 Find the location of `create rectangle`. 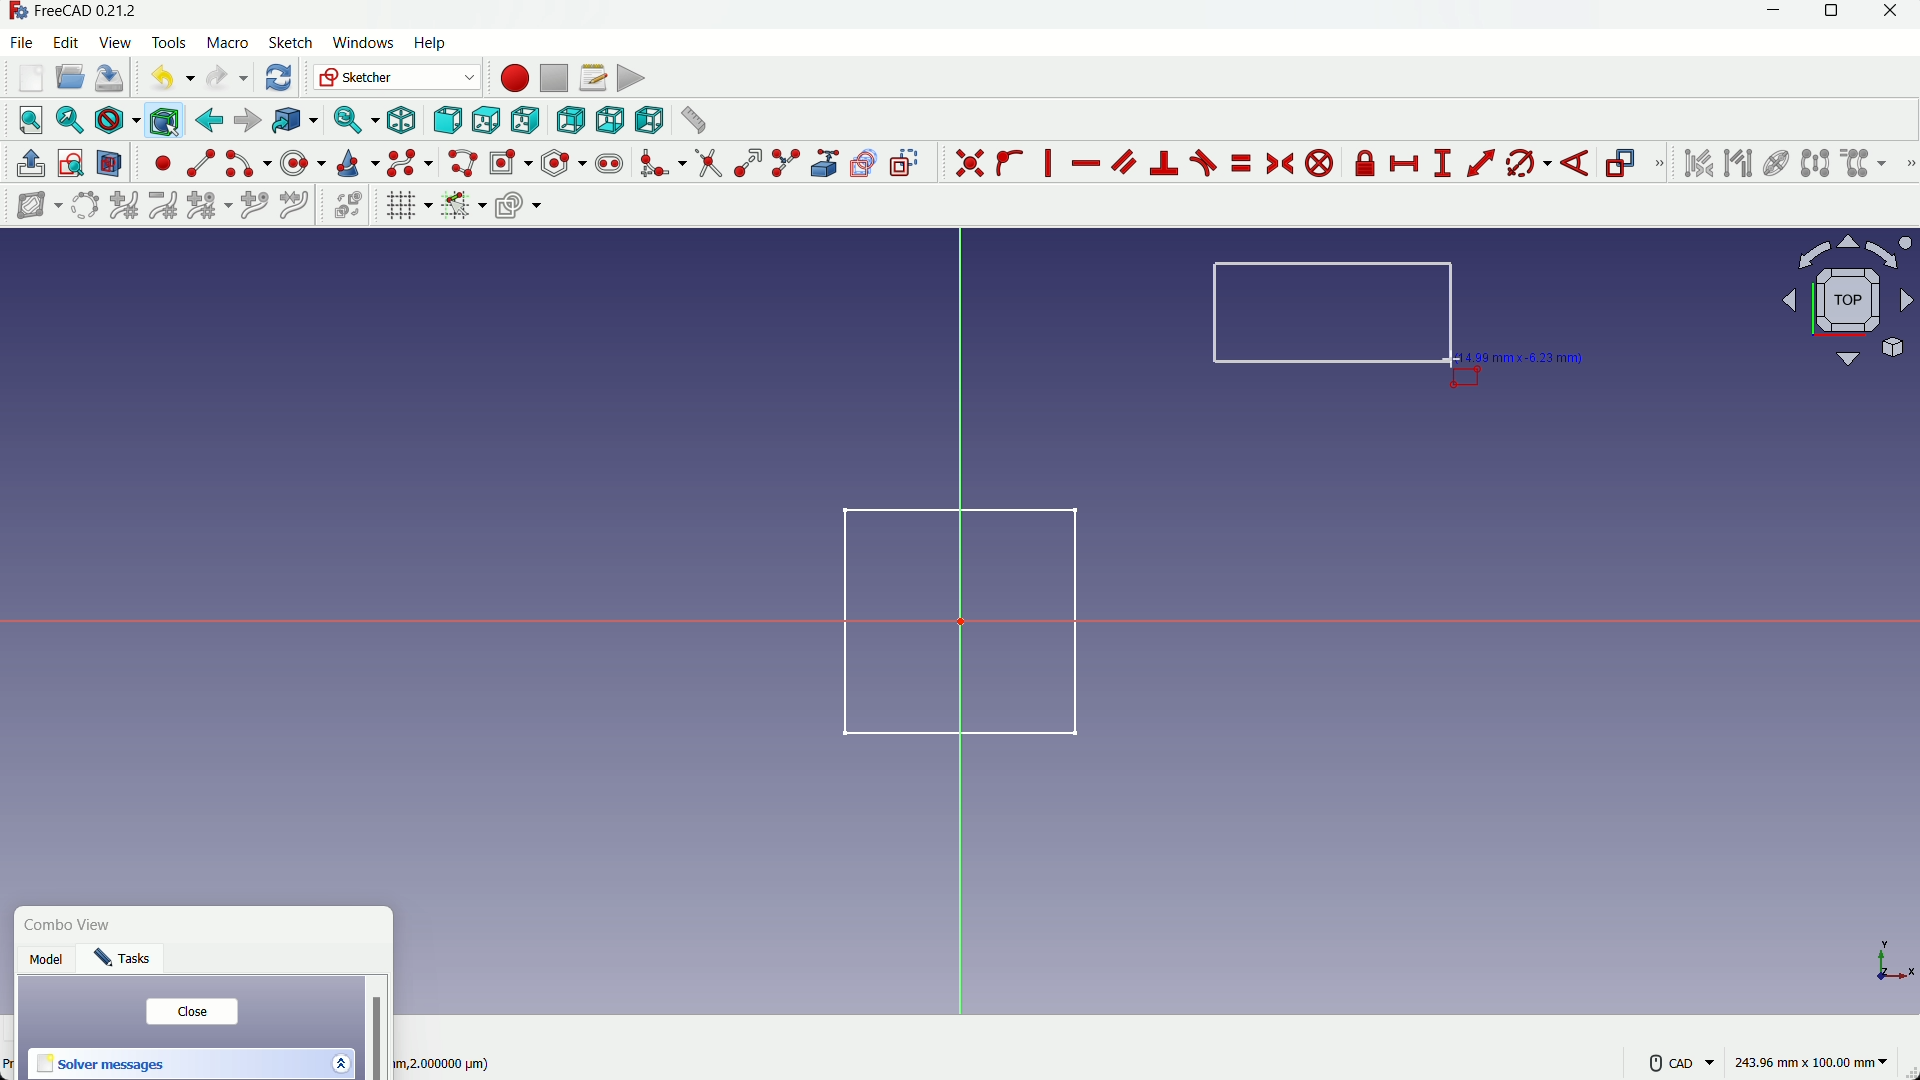

create rectangle is located at coordinates (509, 162).